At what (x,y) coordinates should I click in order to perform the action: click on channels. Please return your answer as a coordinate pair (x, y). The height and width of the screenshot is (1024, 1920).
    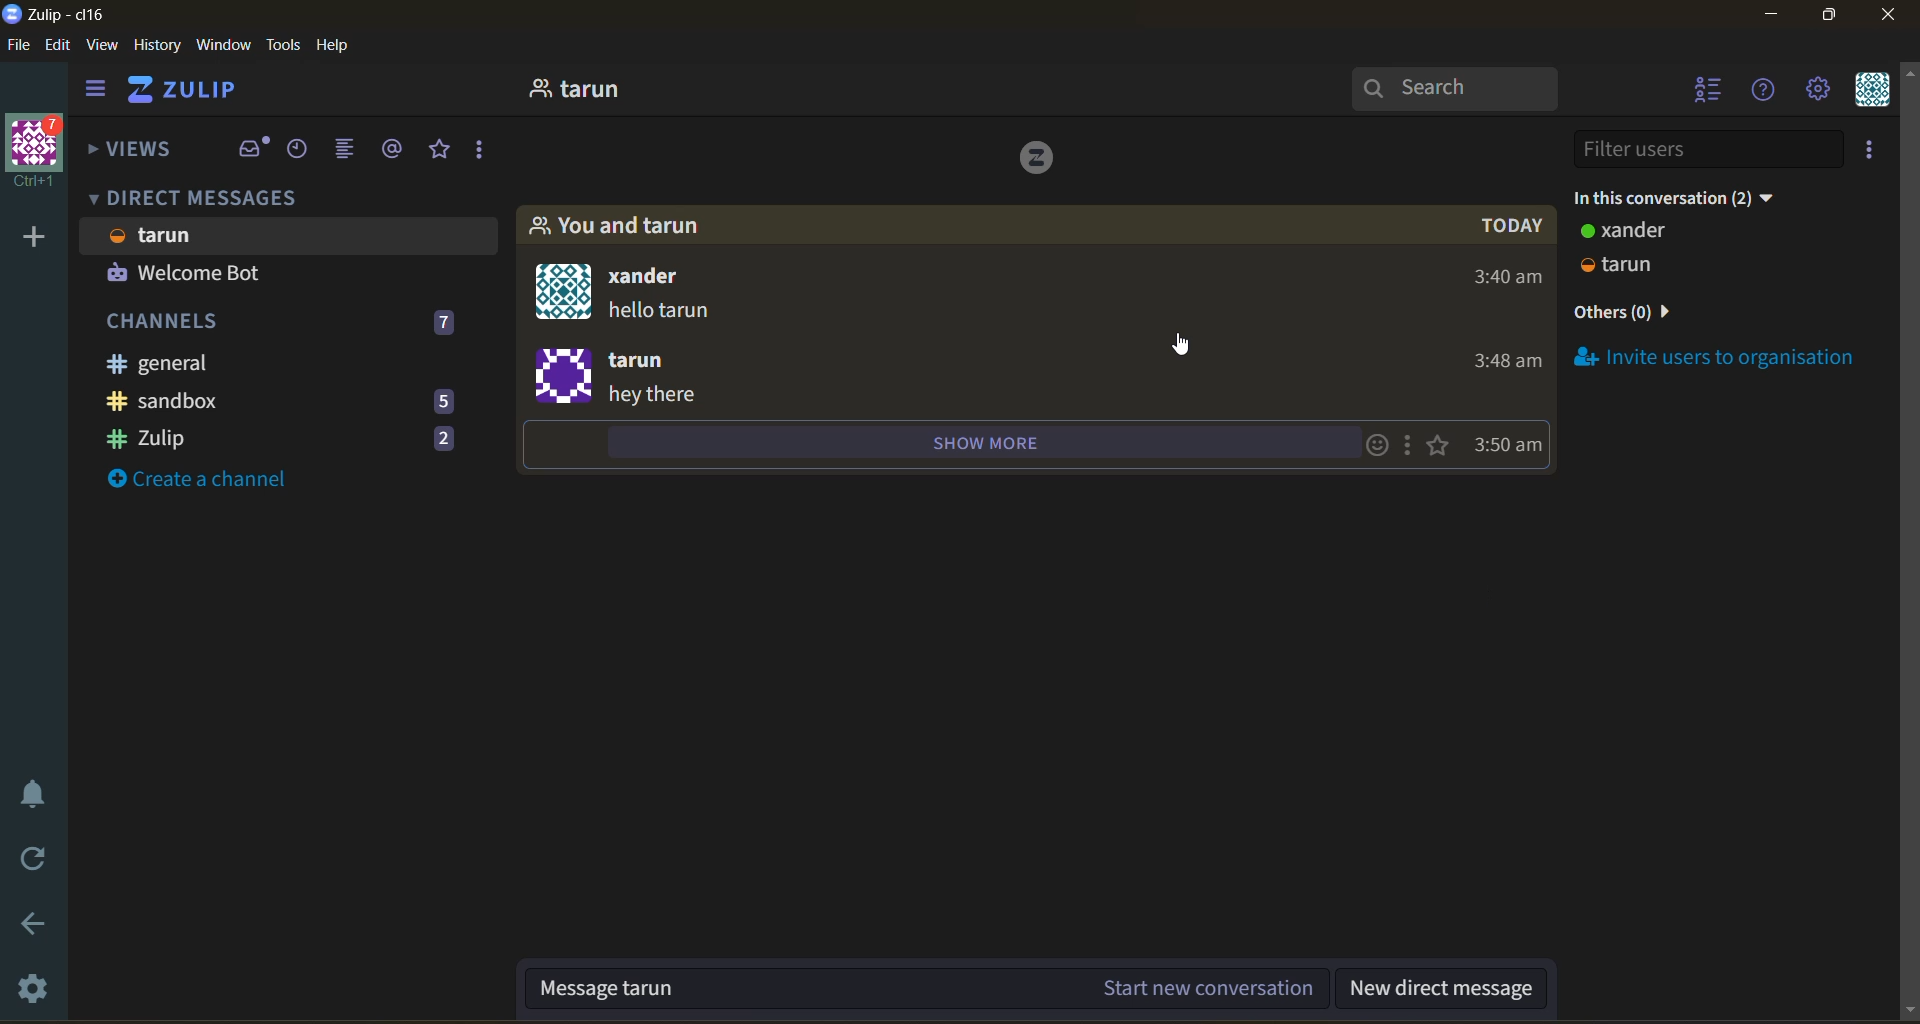
    Looking at the image, I should click on (288, 326).